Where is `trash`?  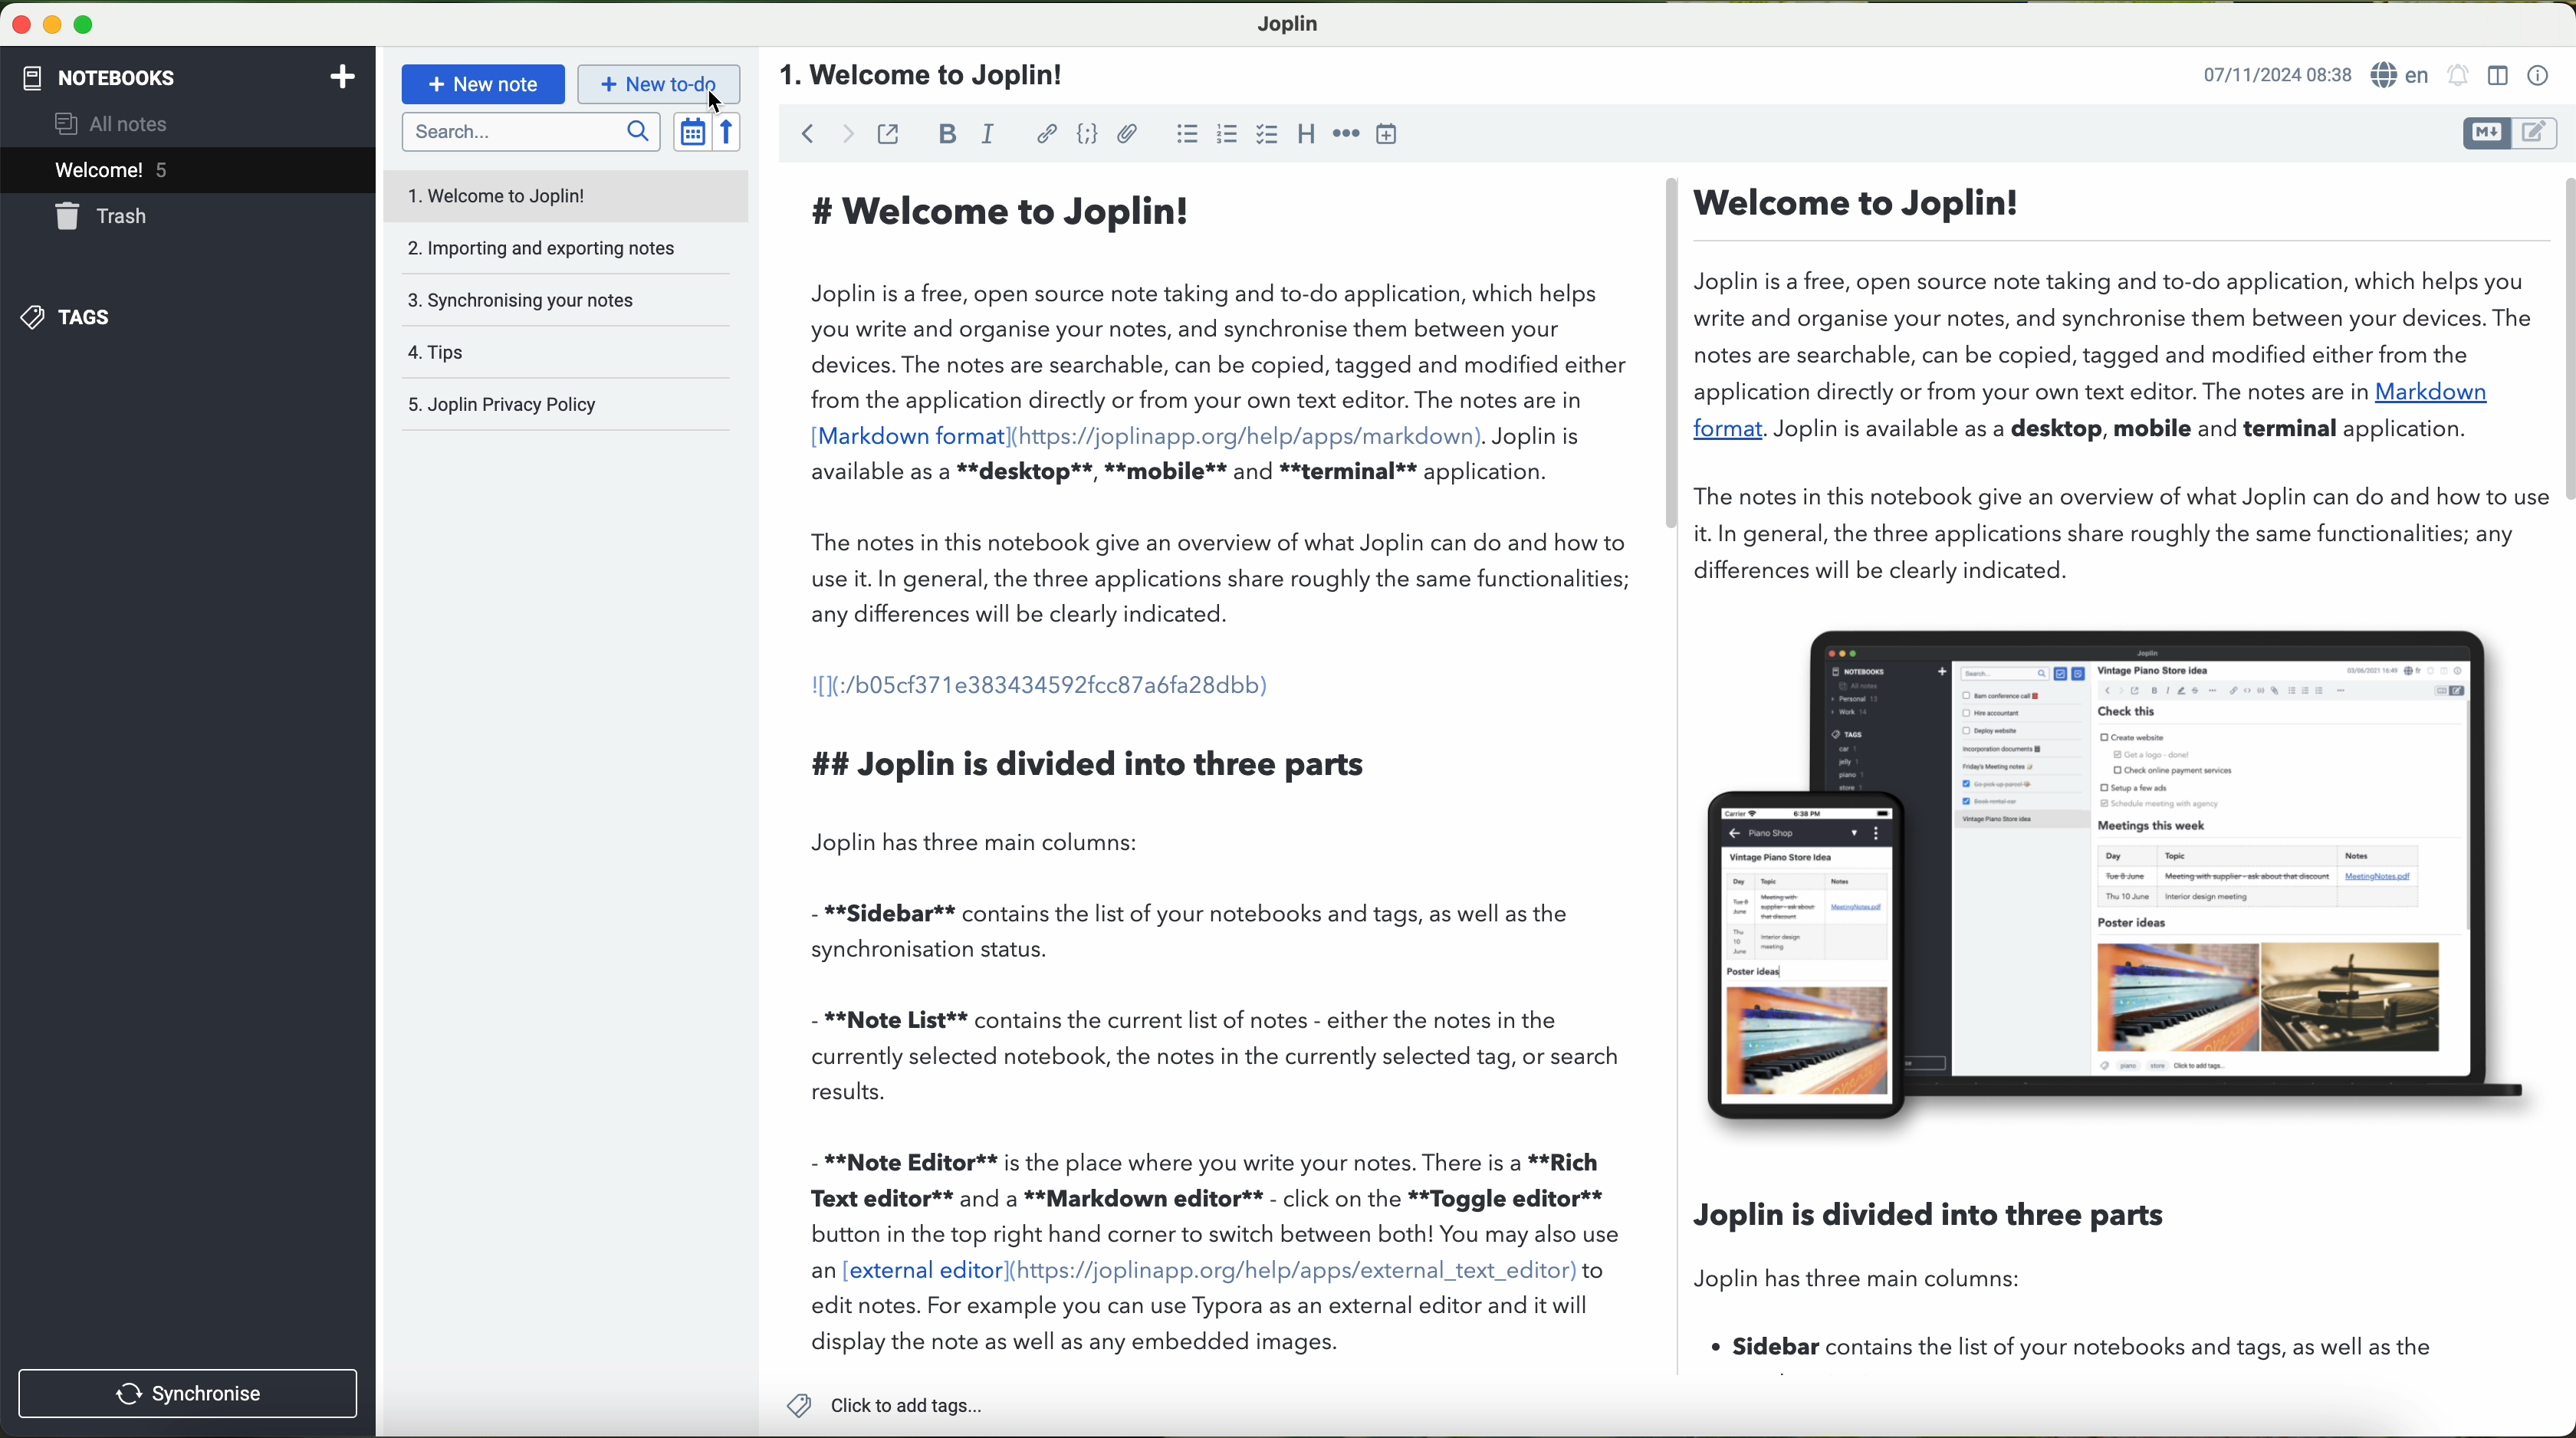
trash is located at coordinates (103, 219).